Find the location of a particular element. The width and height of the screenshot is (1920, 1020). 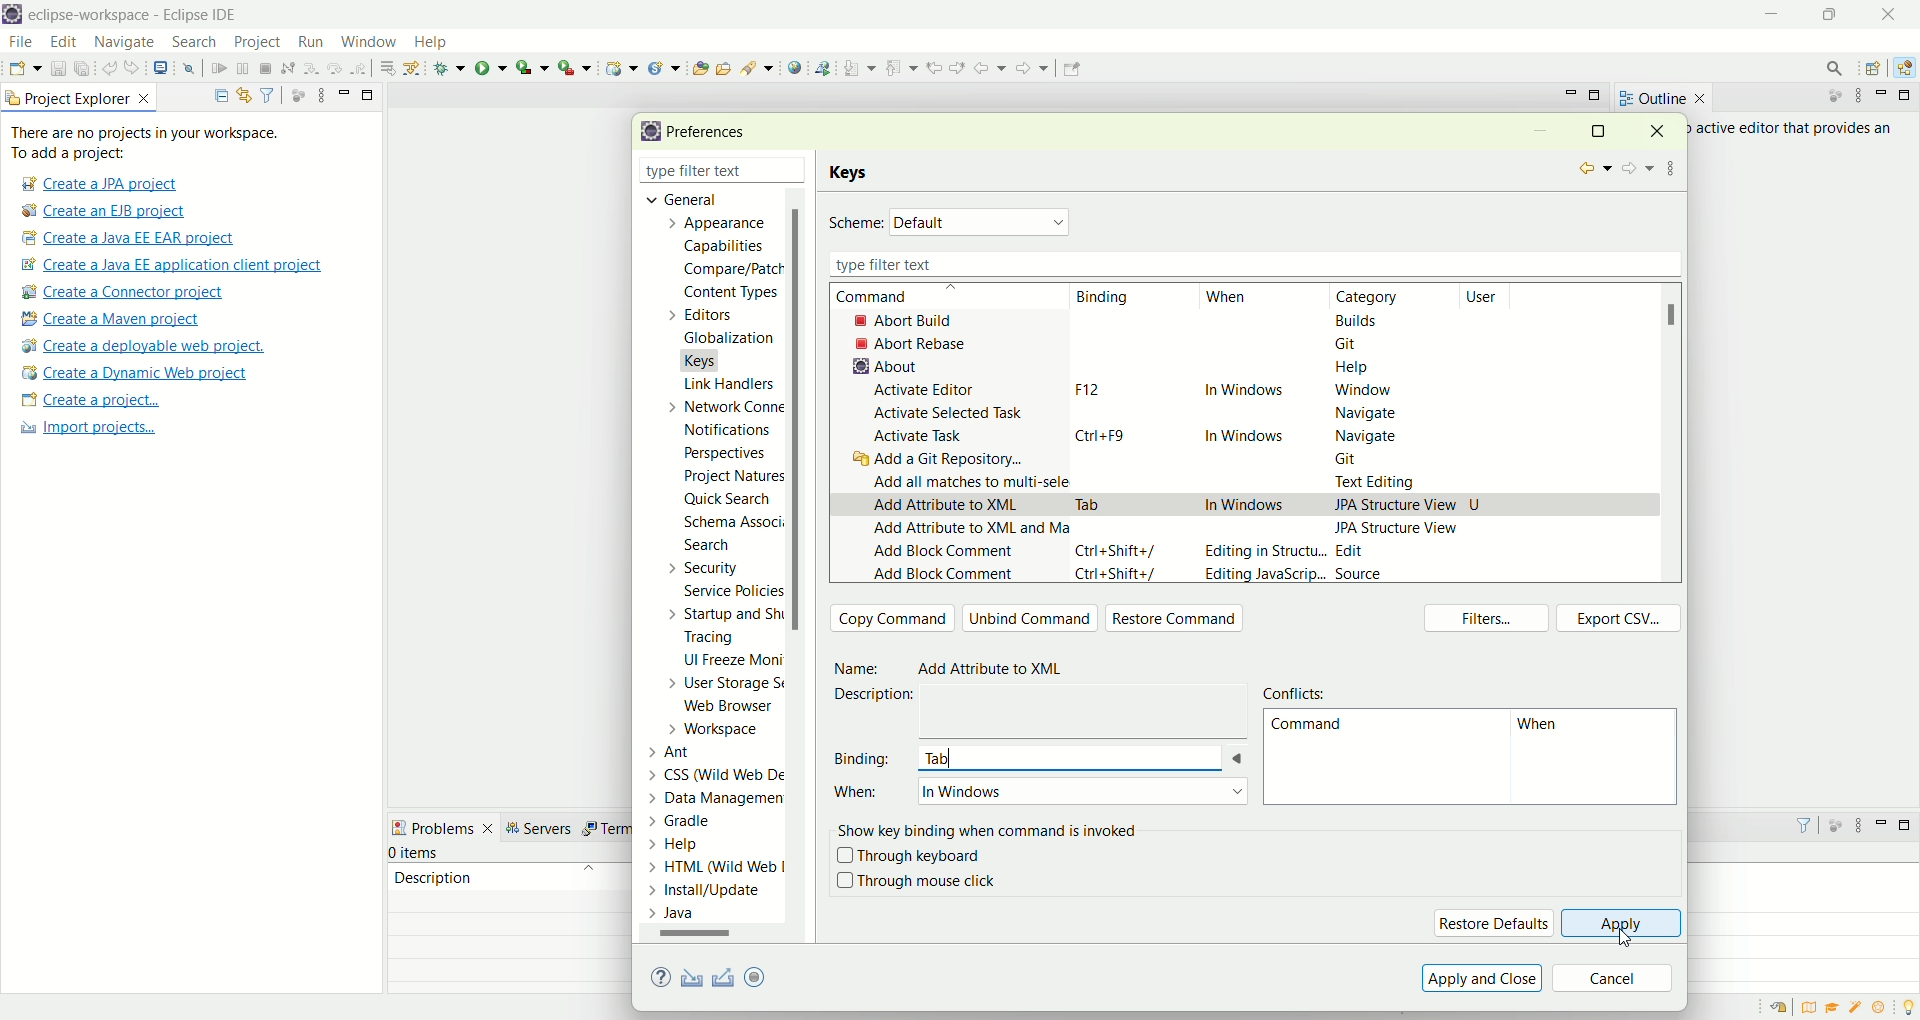

ctrl+shift+/ is located at coordinates (1117, 550).